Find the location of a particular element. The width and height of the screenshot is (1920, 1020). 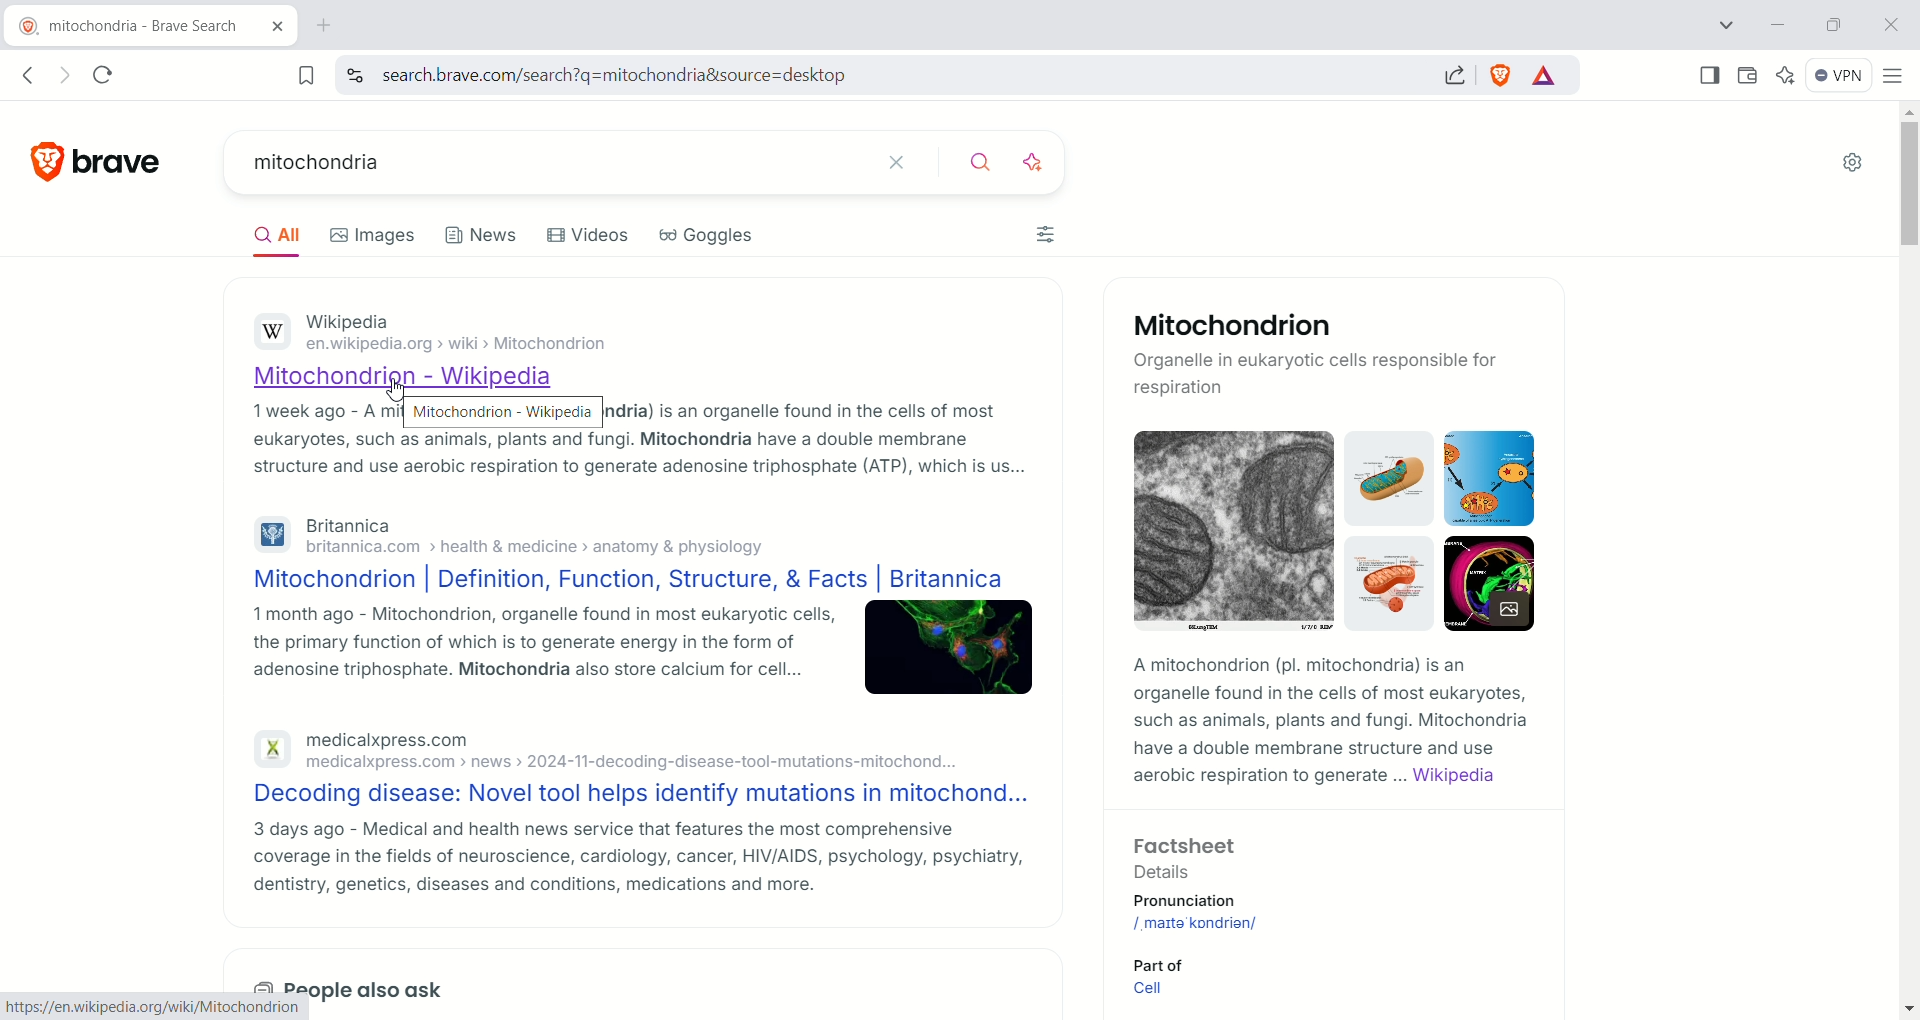

rewards is located at coordinates (1545, 74).